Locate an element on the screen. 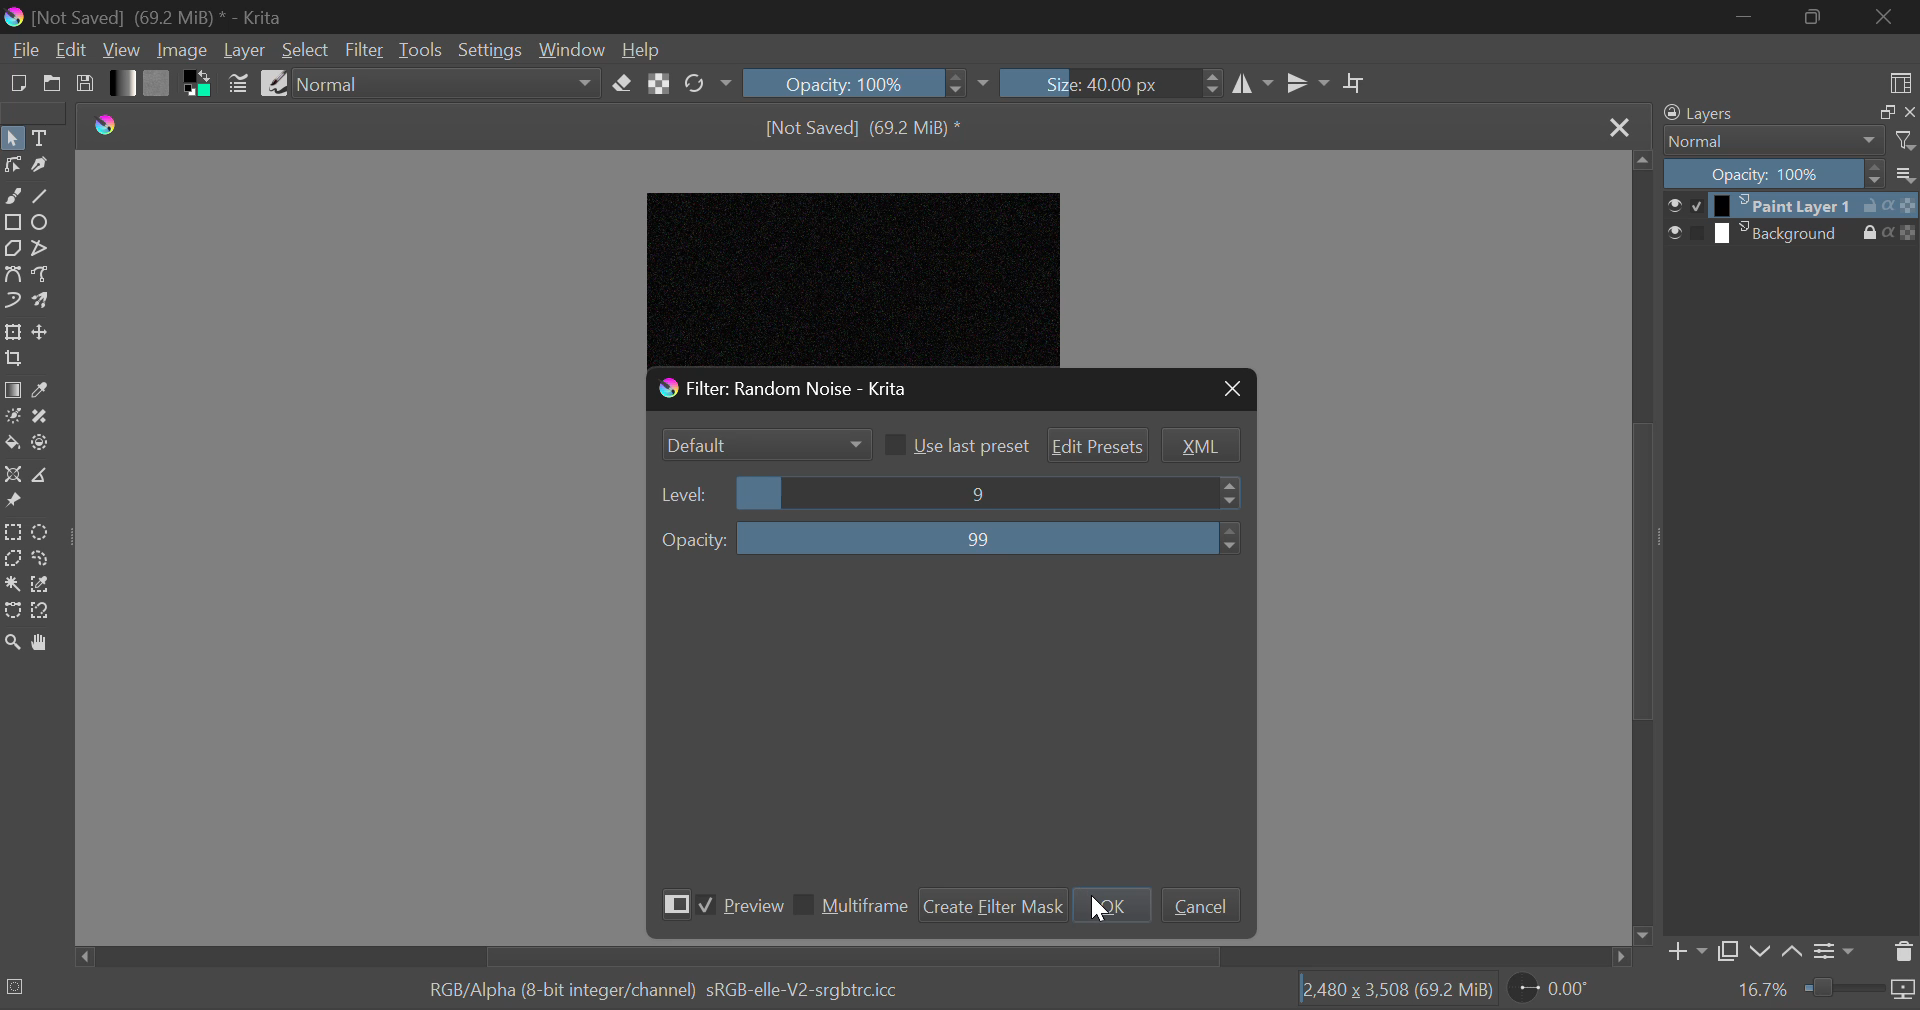 The width and height of the screenshot is (1920, 1010). Multibrush Tool is located at coordinates (41, 302).